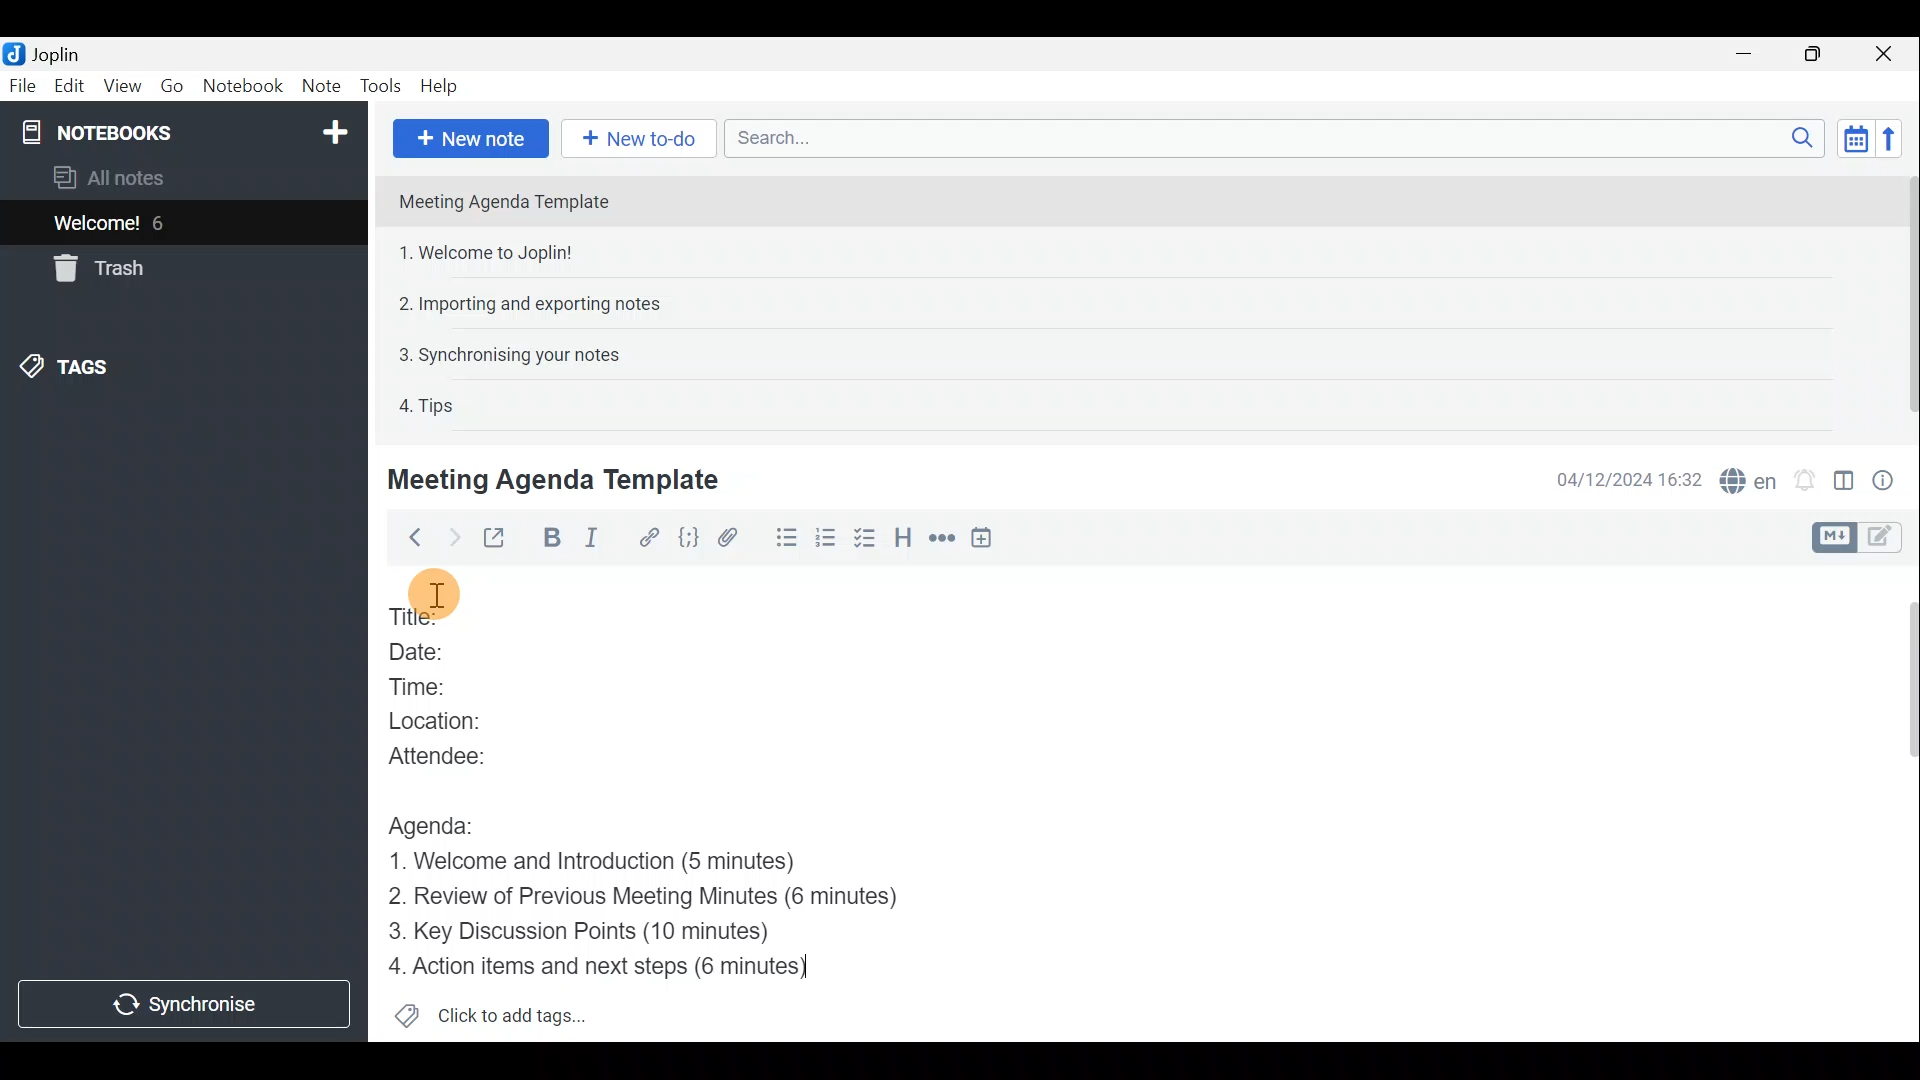 This screenshot has height=1080, width=1920. Describe the element at coordinates (55, 53) in the screenshot. I see `Joplin` at that location.